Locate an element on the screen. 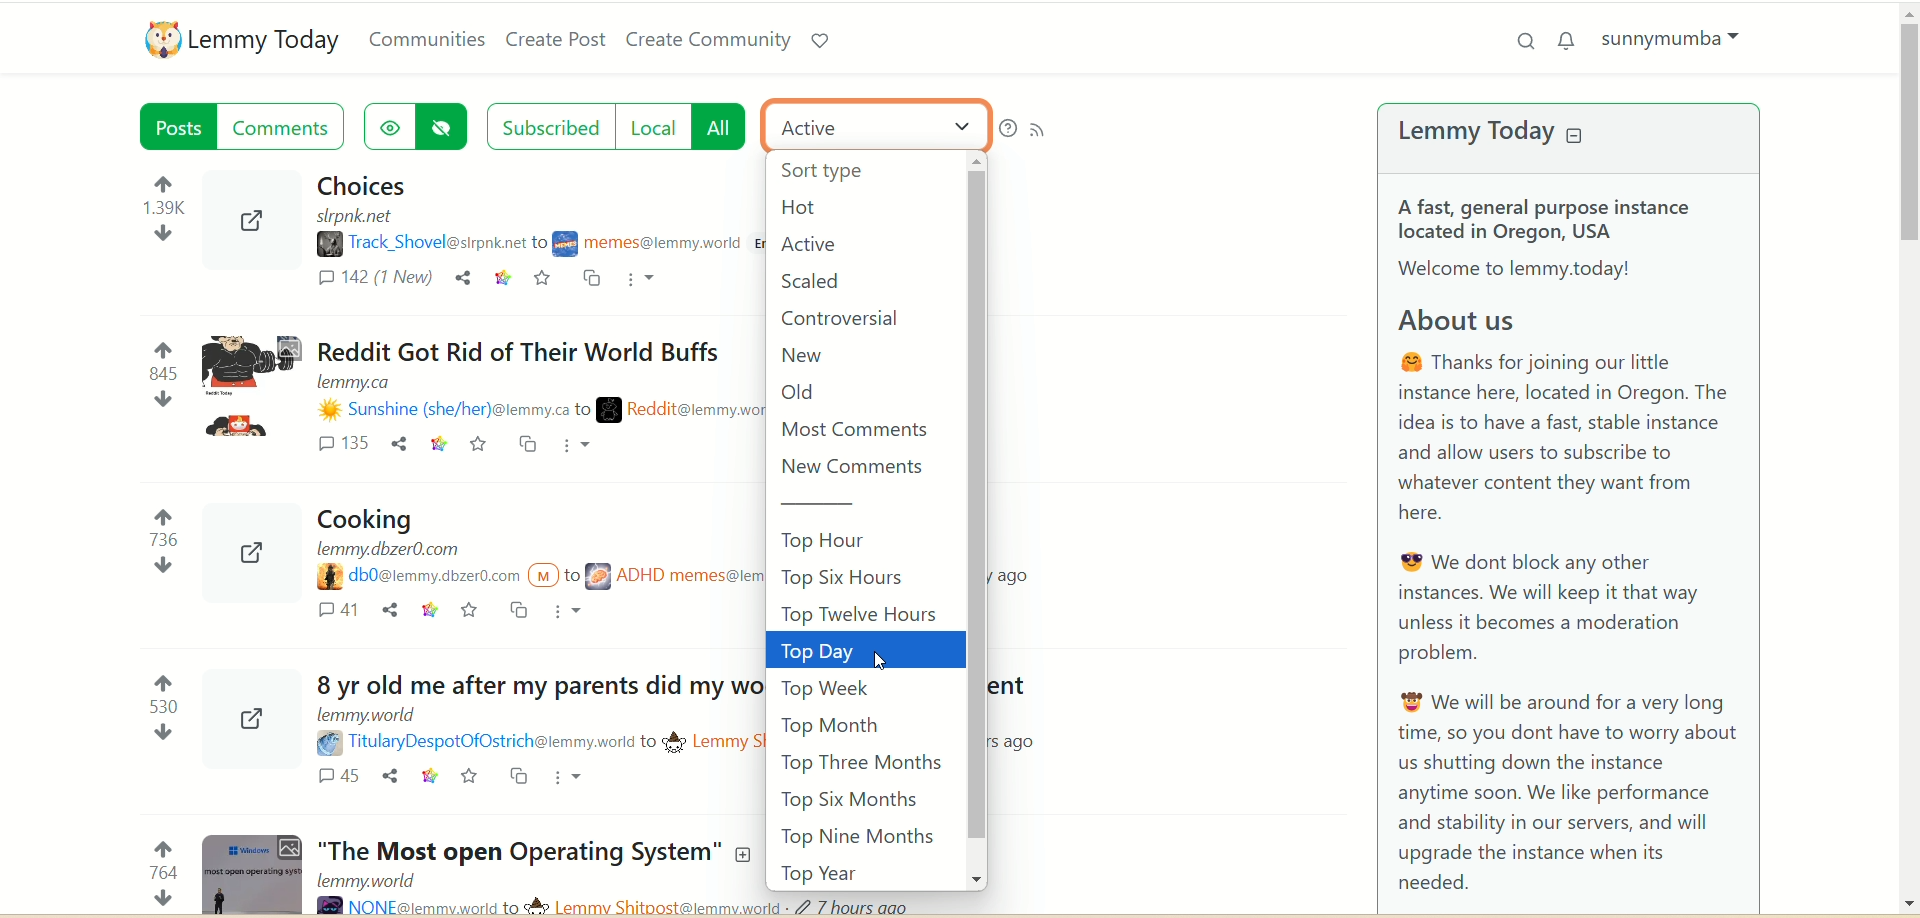 The image size is (1920, 918). lemmy today is located at coordinates (1507, 135).